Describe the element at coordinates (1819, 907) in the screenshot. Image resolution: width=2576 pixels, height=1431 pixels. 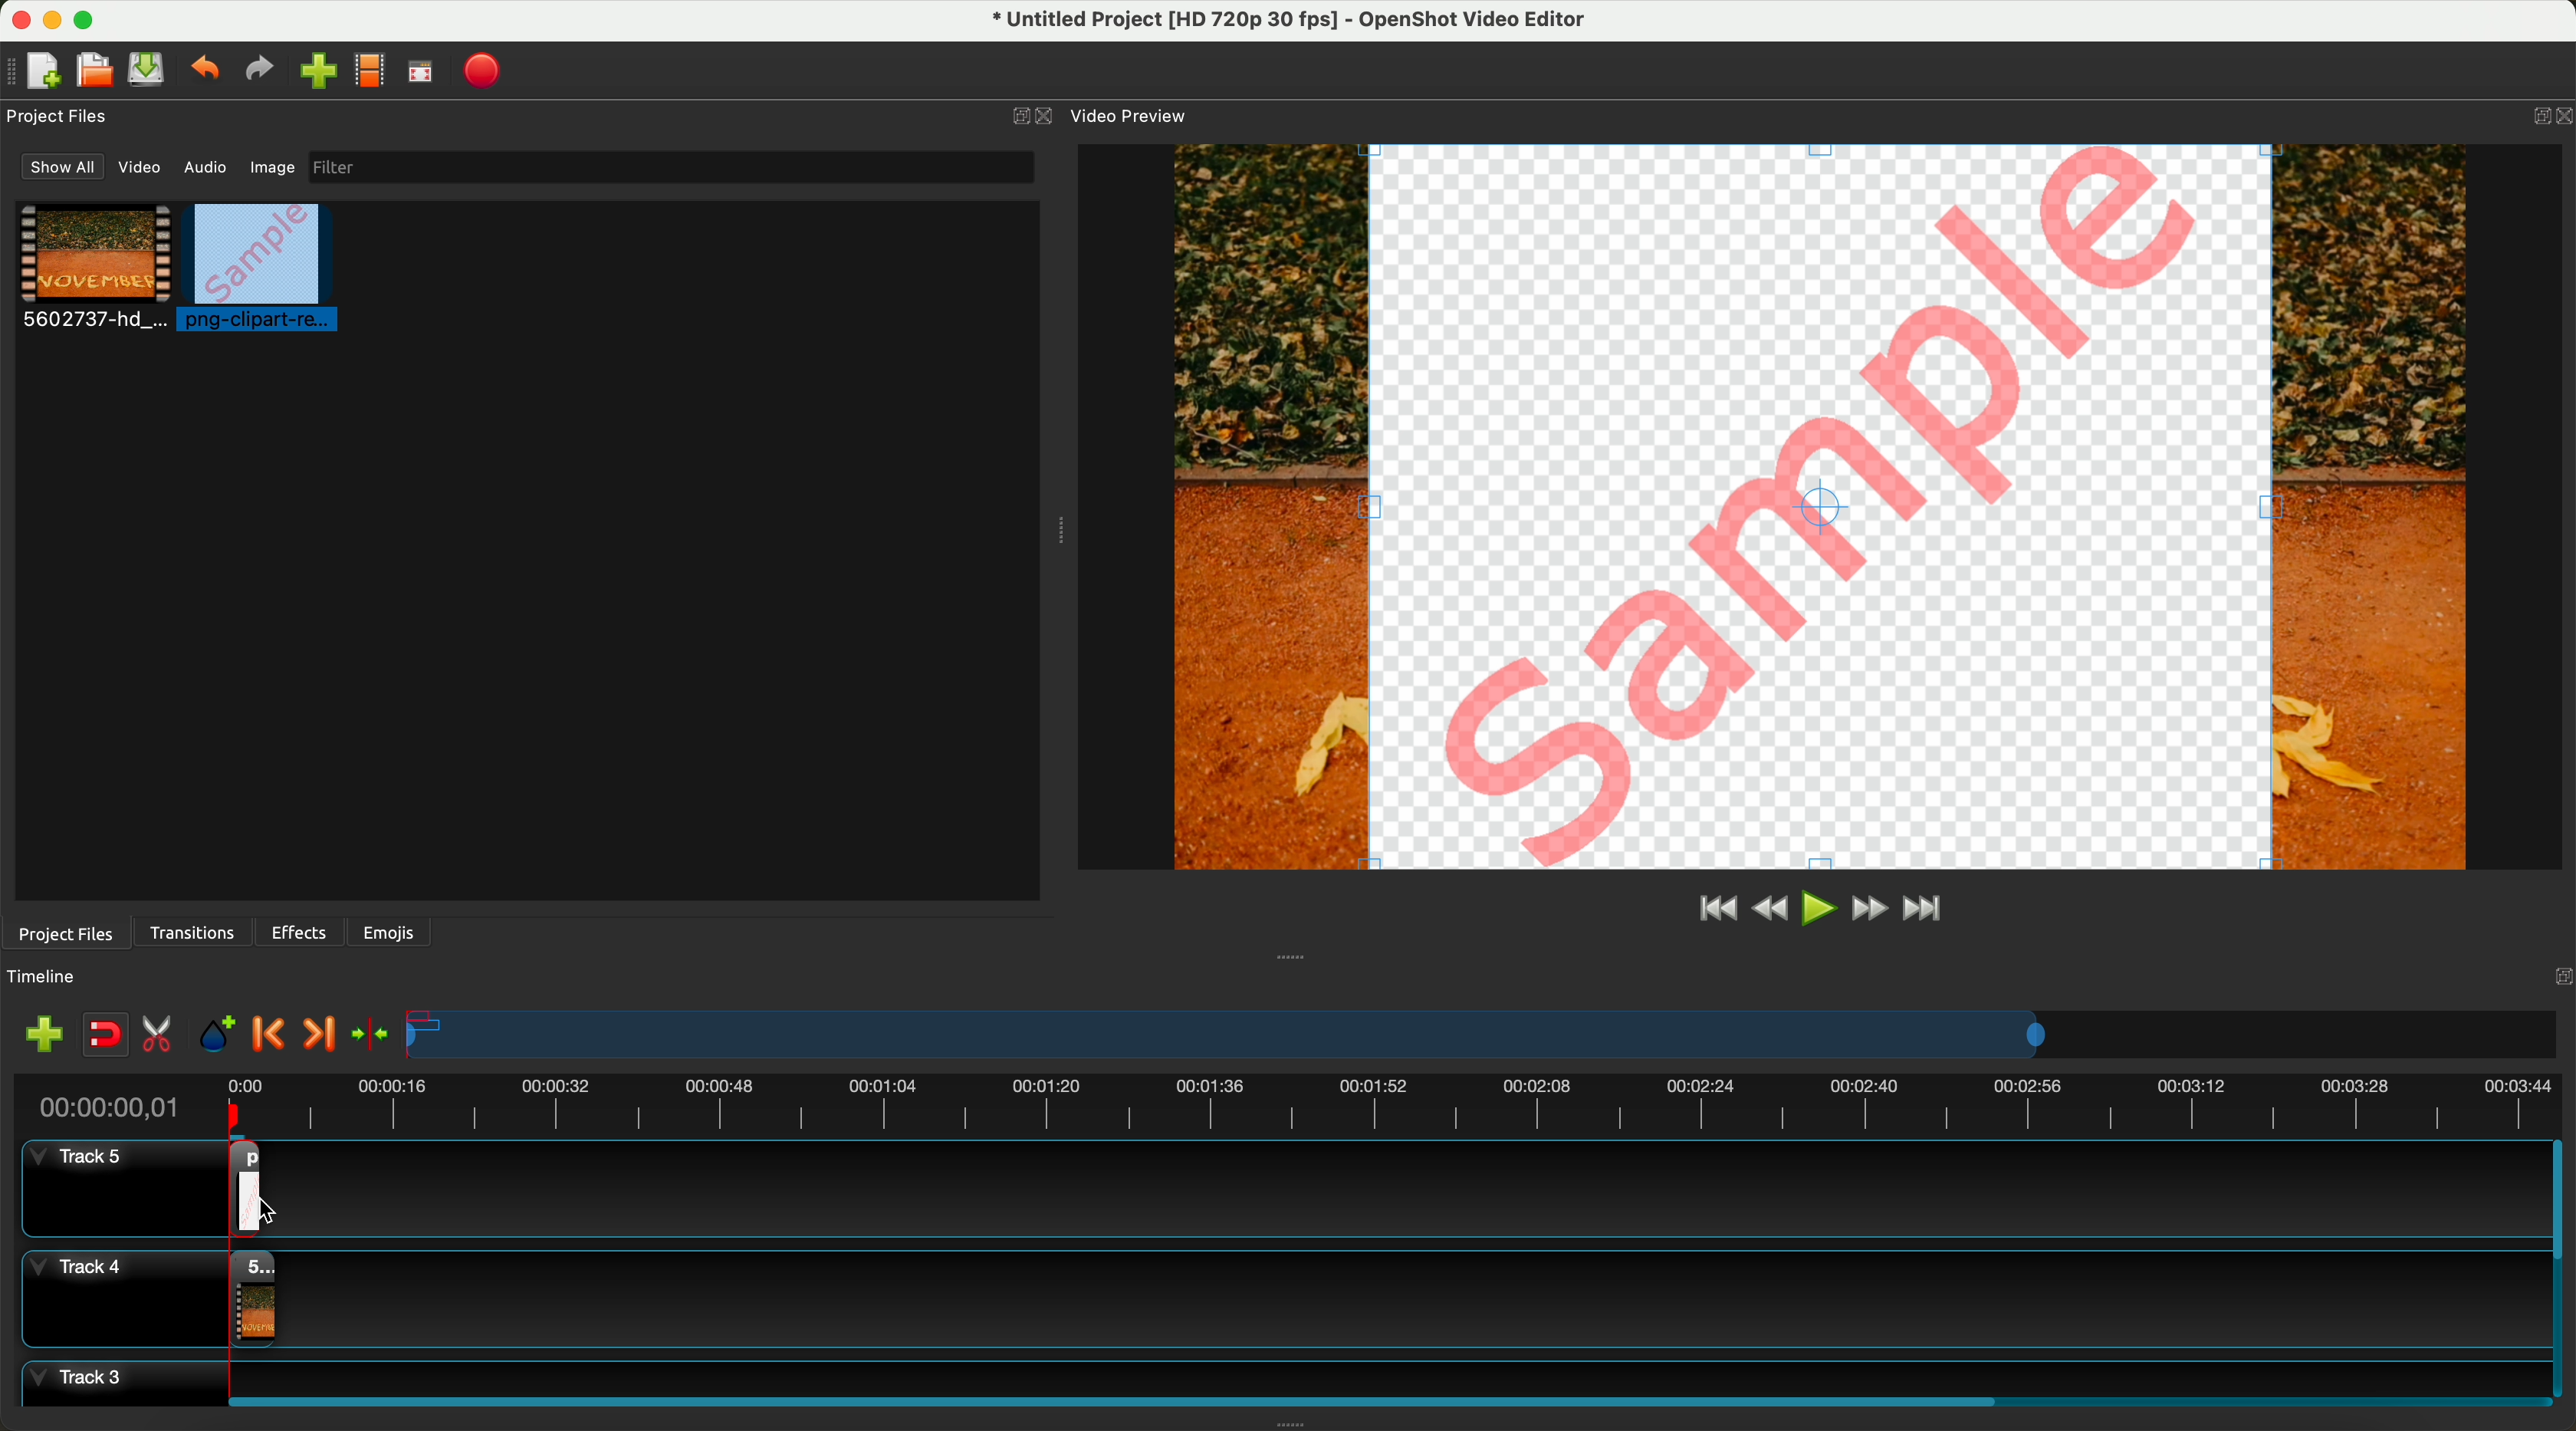
I see `play` at that location.